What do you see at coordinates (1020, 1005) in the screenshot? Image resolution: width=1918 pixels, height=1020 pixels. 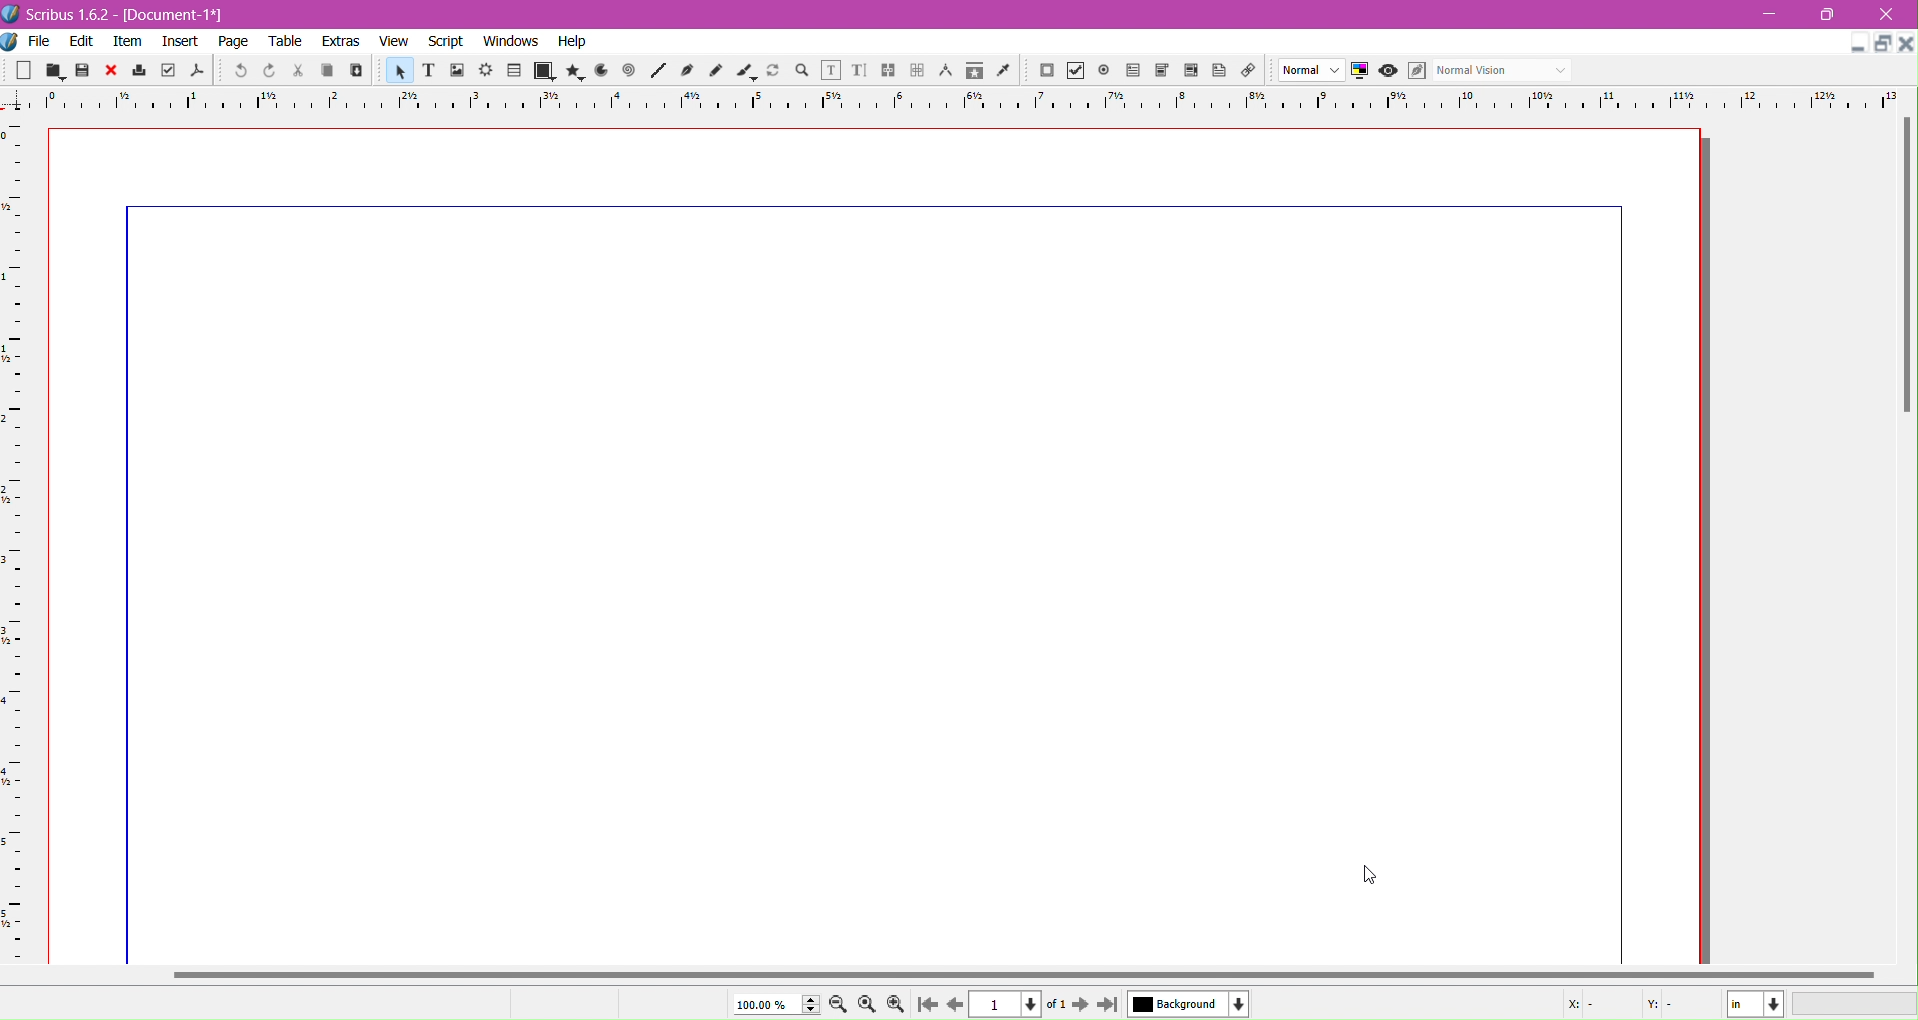 I see `page number` at bounding box center [1020, 1005].